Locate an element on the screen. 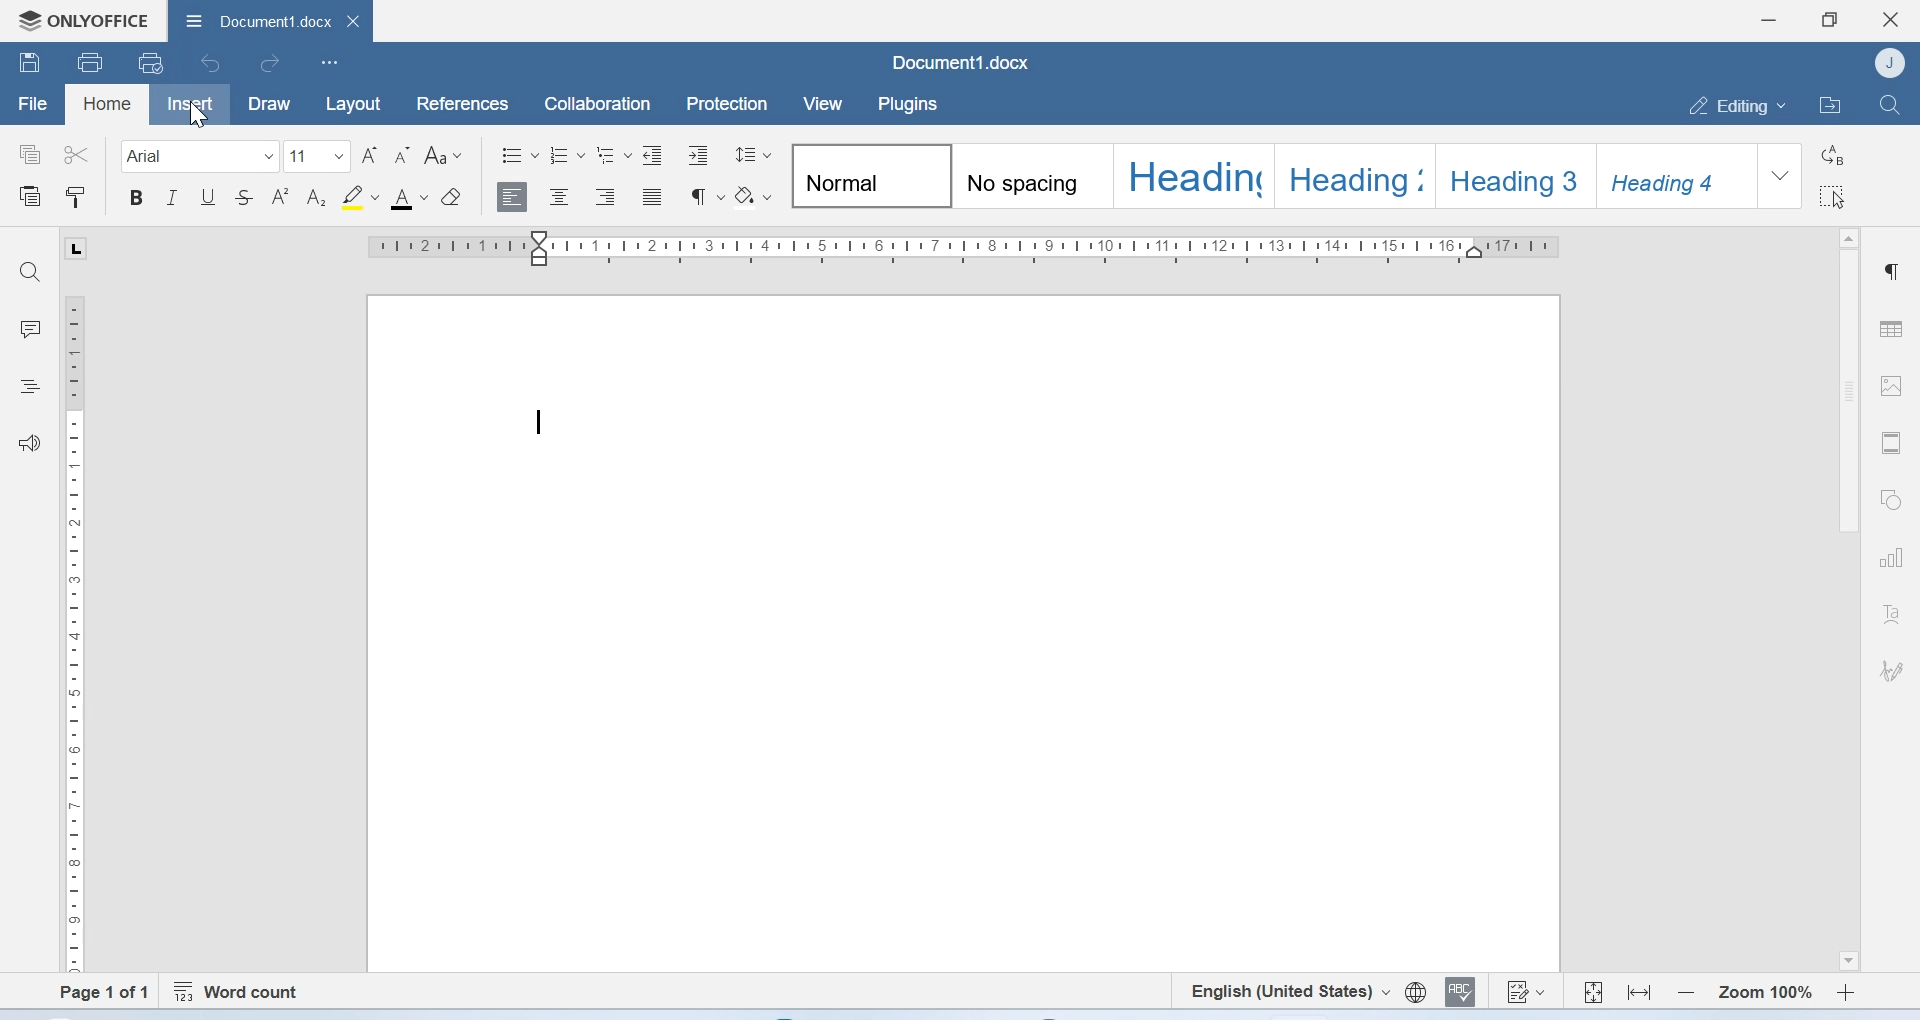  uick print is located at coordinates (154, 64).